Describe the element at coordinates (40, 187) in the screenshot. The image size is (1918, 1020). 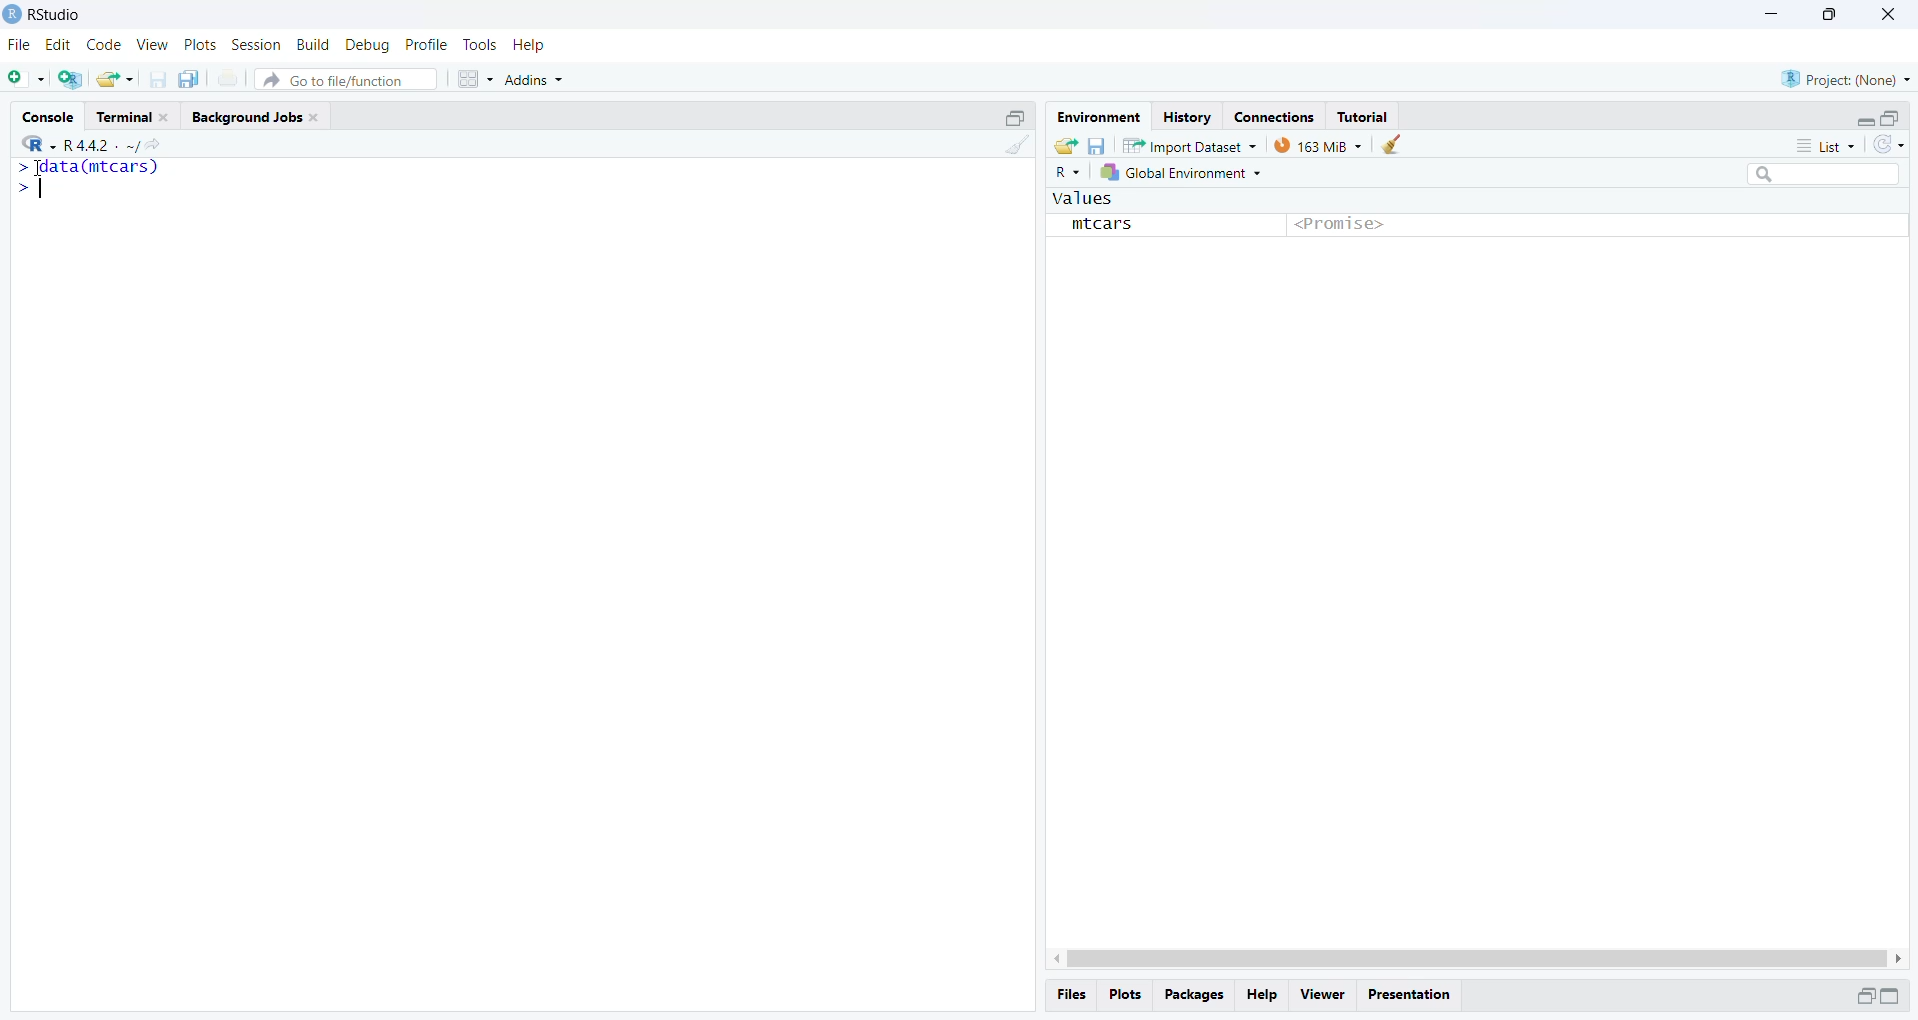
I see `typing indicator` at that location.